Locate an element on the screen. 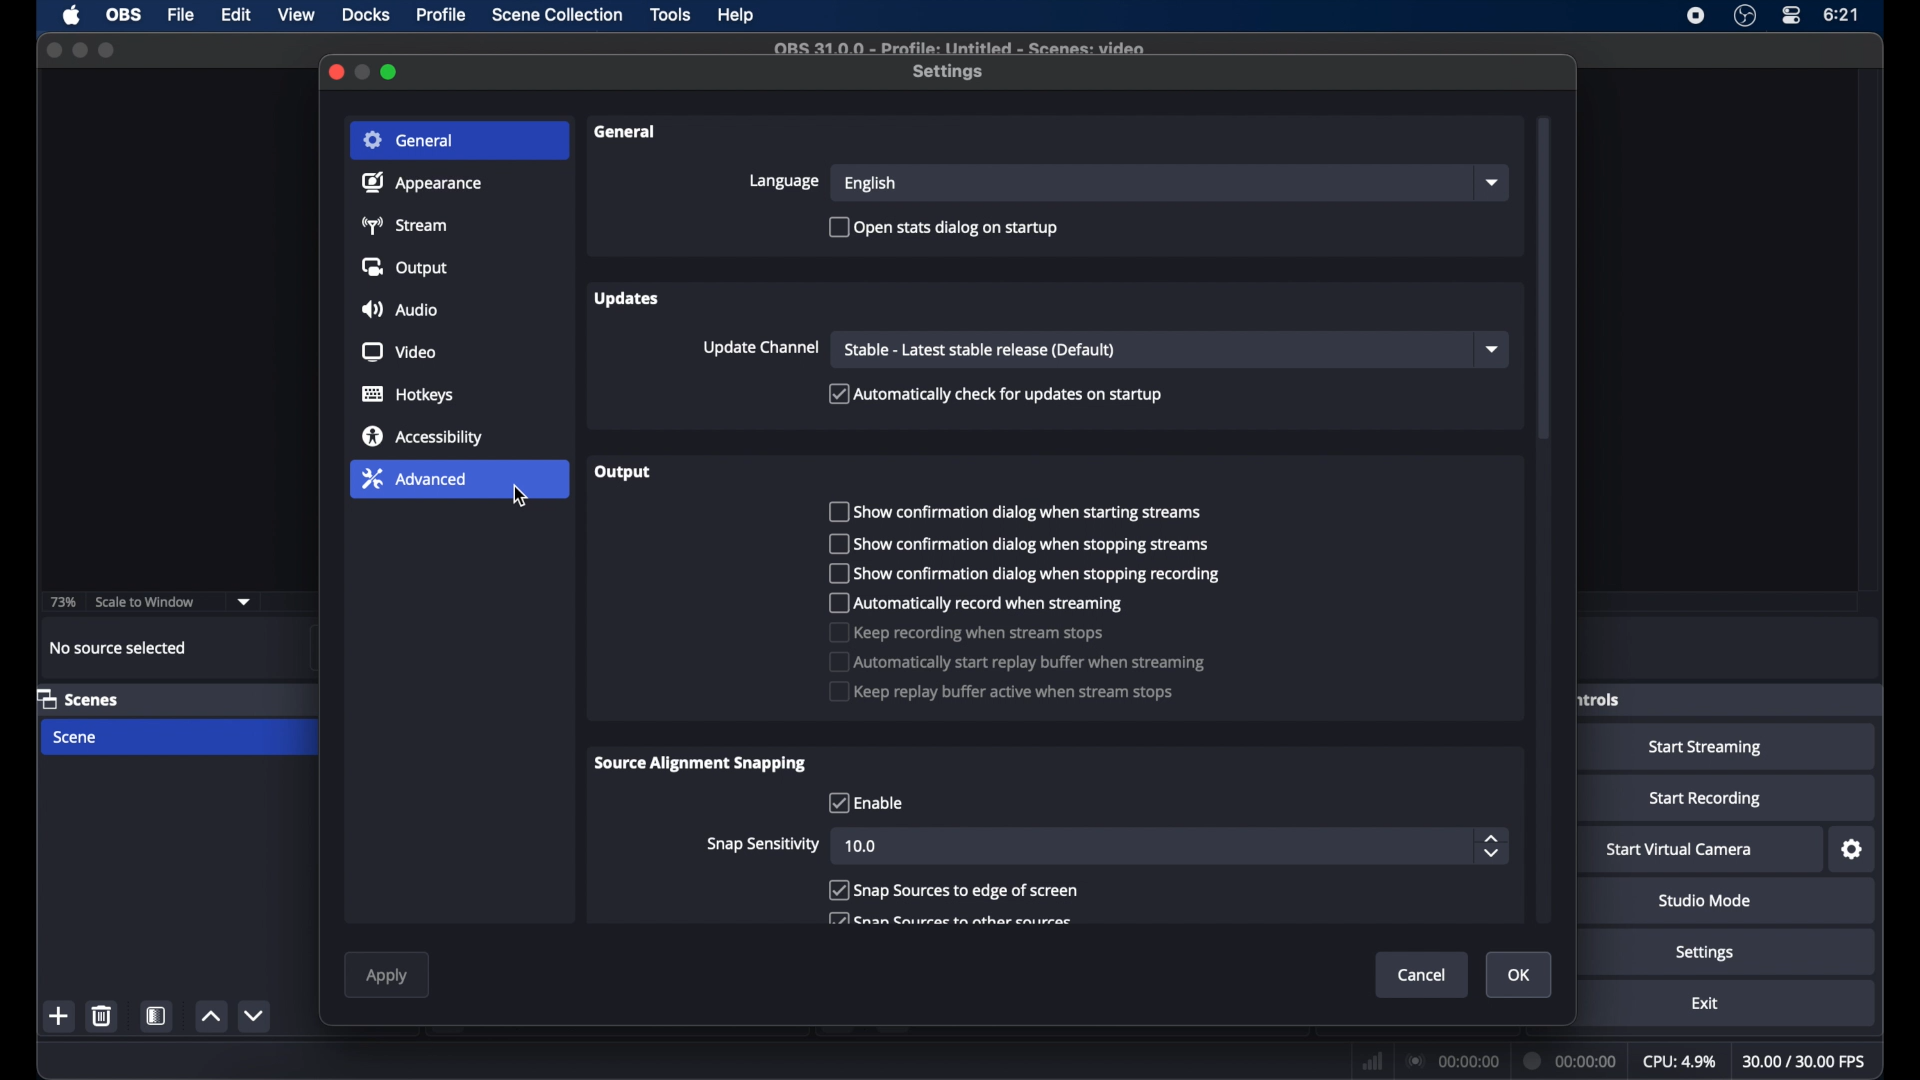  decrement is located at coordinates (257, 1015).